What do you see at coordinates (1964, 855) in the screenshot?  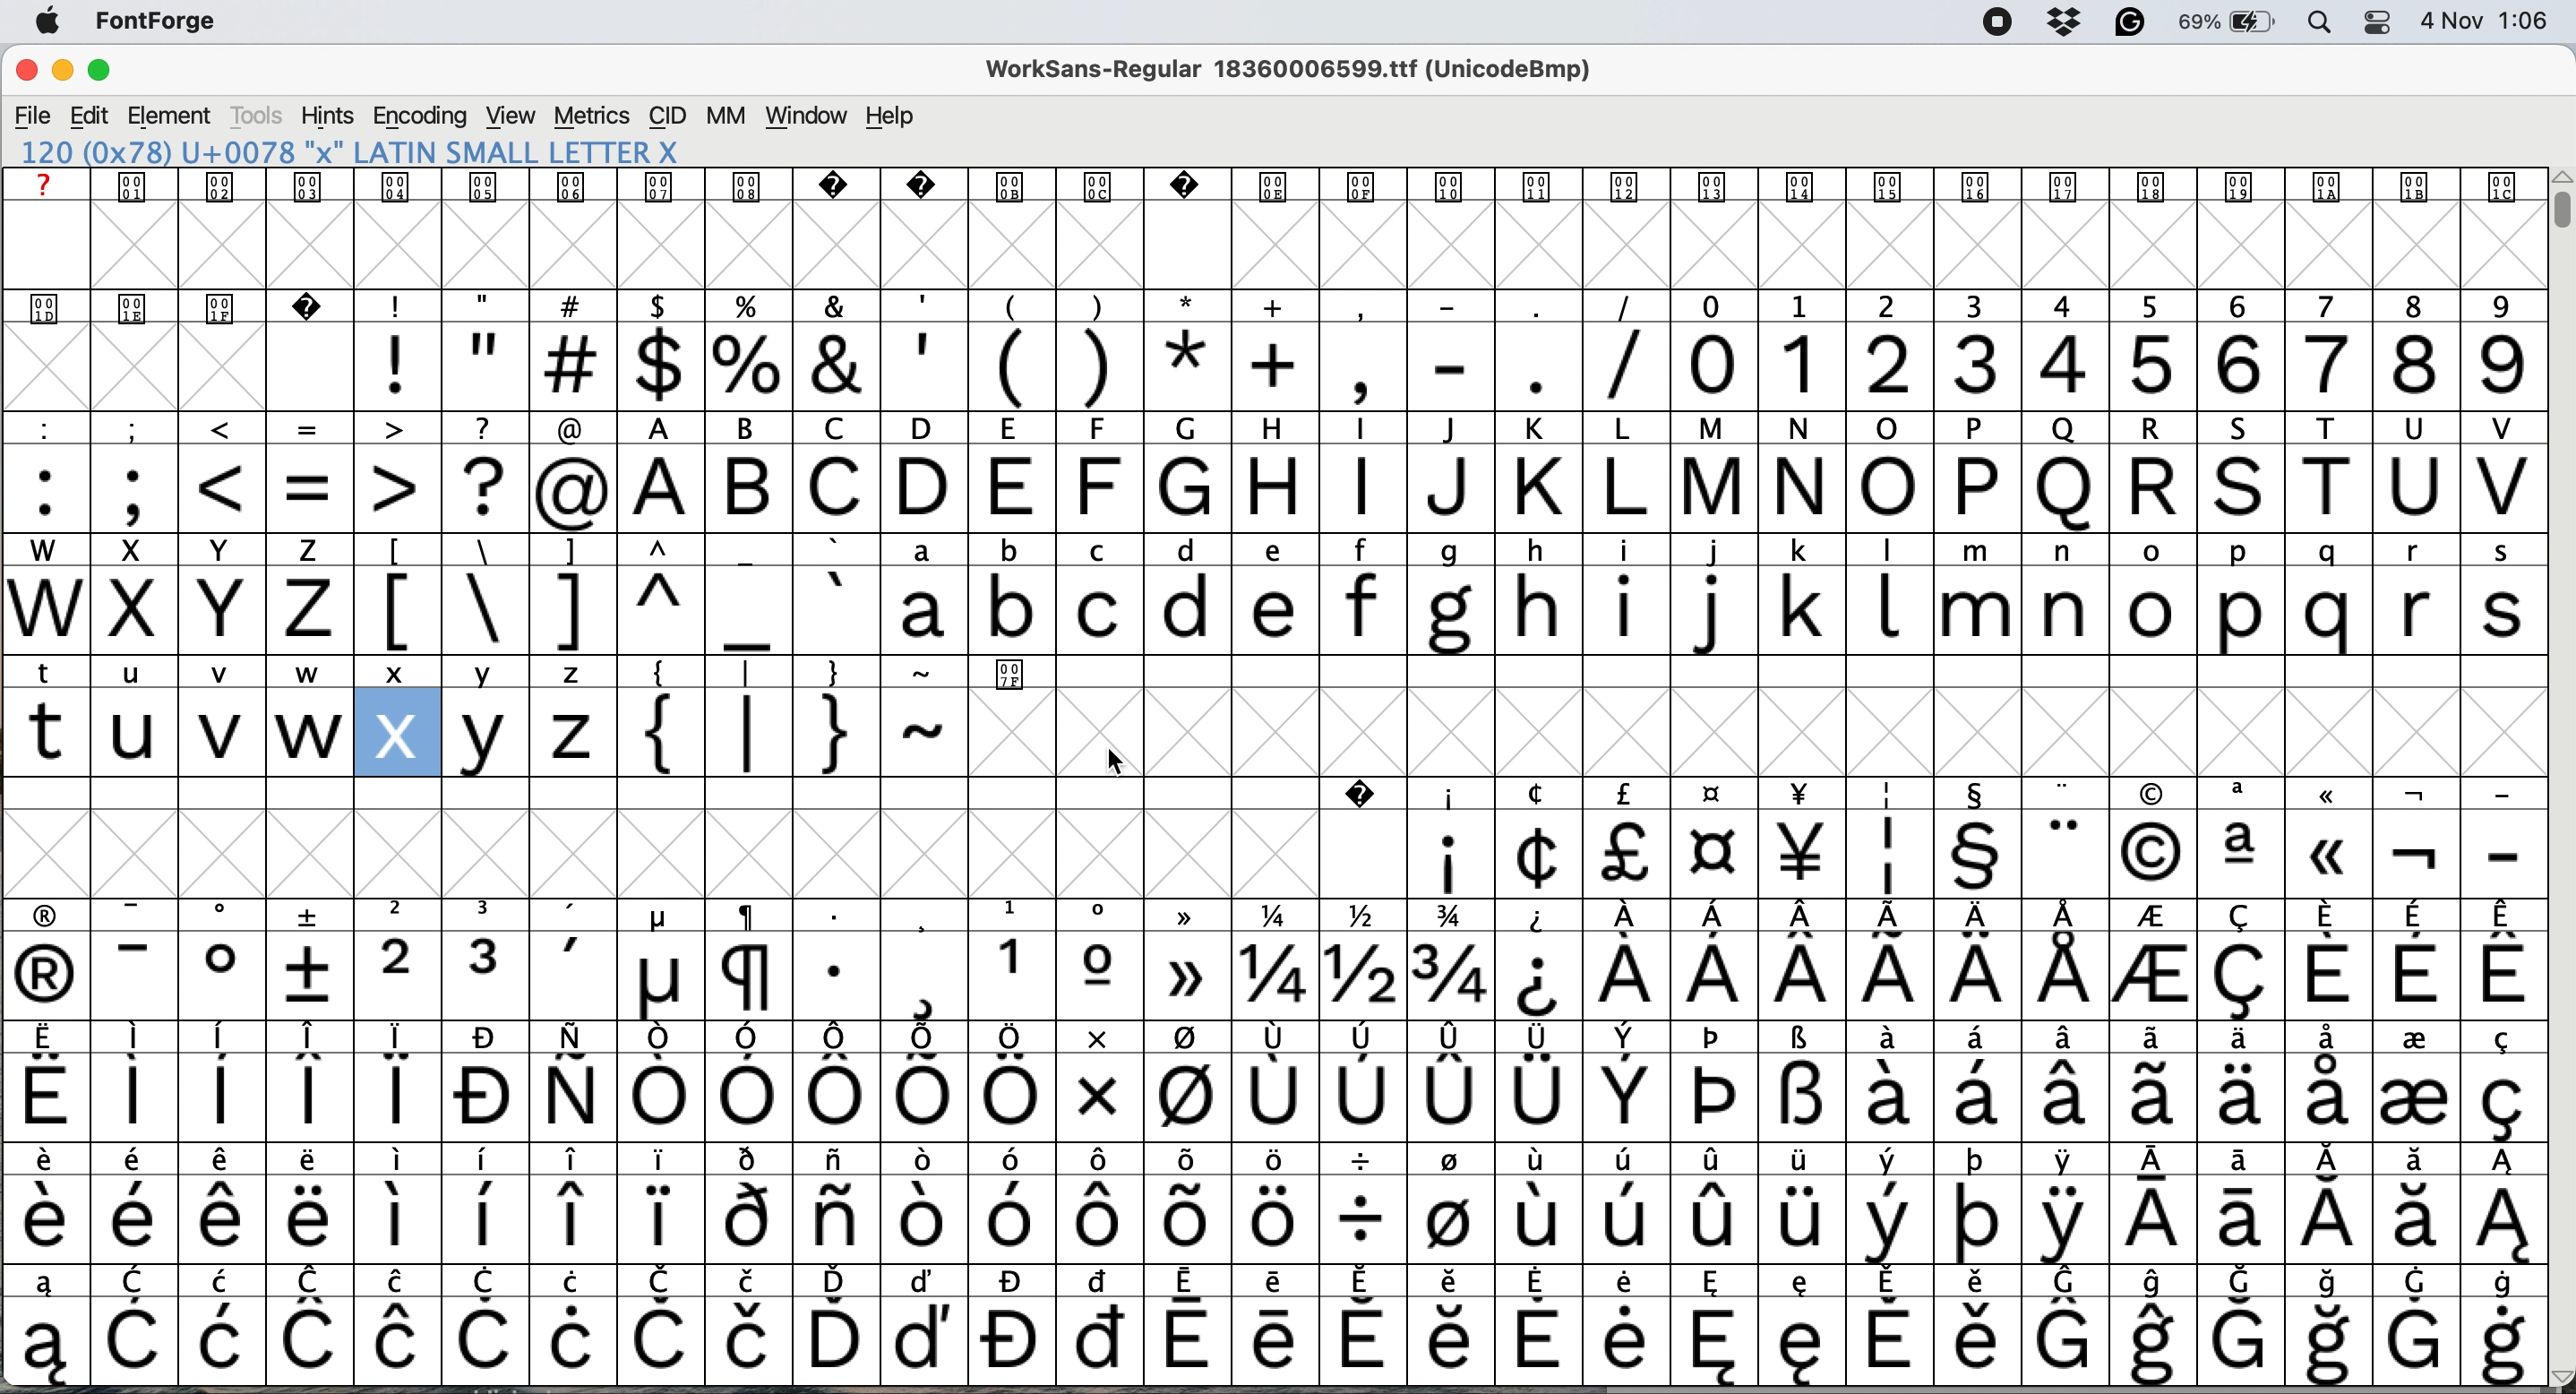 I see `special characters` at bounding box center [1964, 855].